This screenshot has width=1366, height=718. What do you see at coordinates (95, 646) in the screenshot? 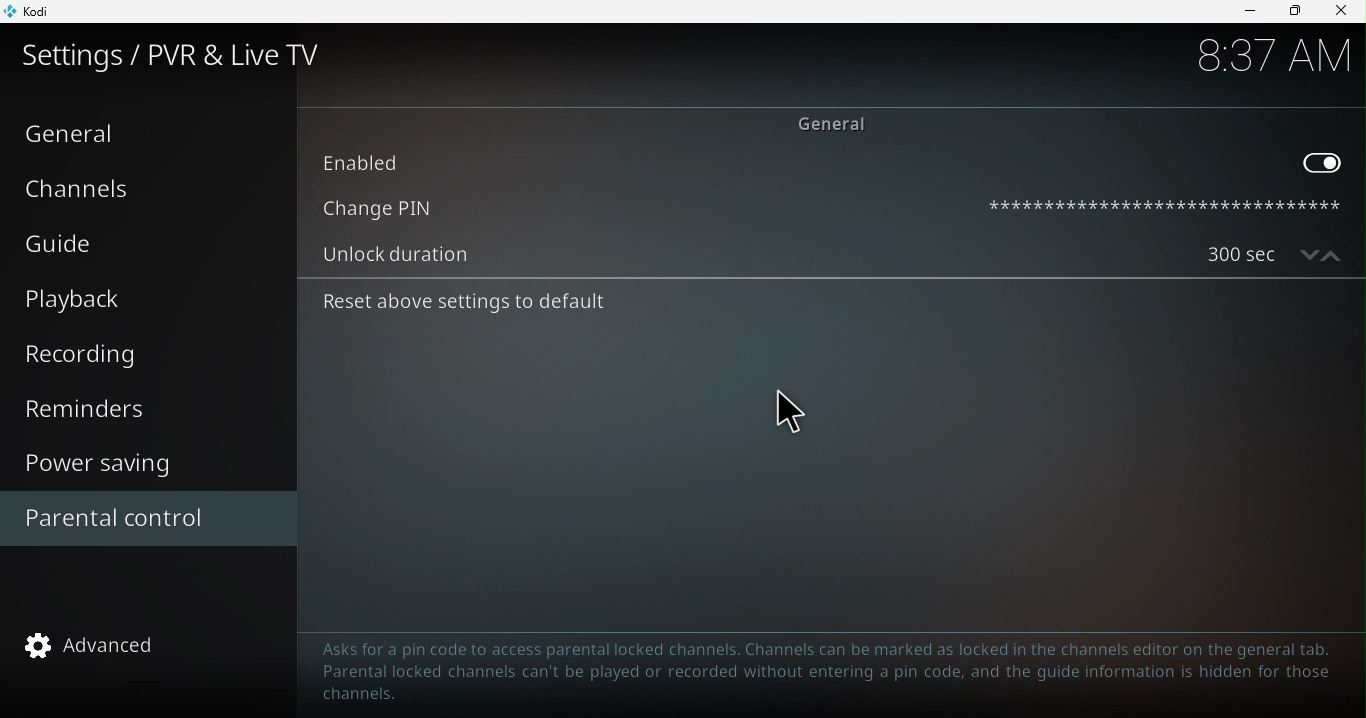
I see `advanced` at bounding box center [95, 646].